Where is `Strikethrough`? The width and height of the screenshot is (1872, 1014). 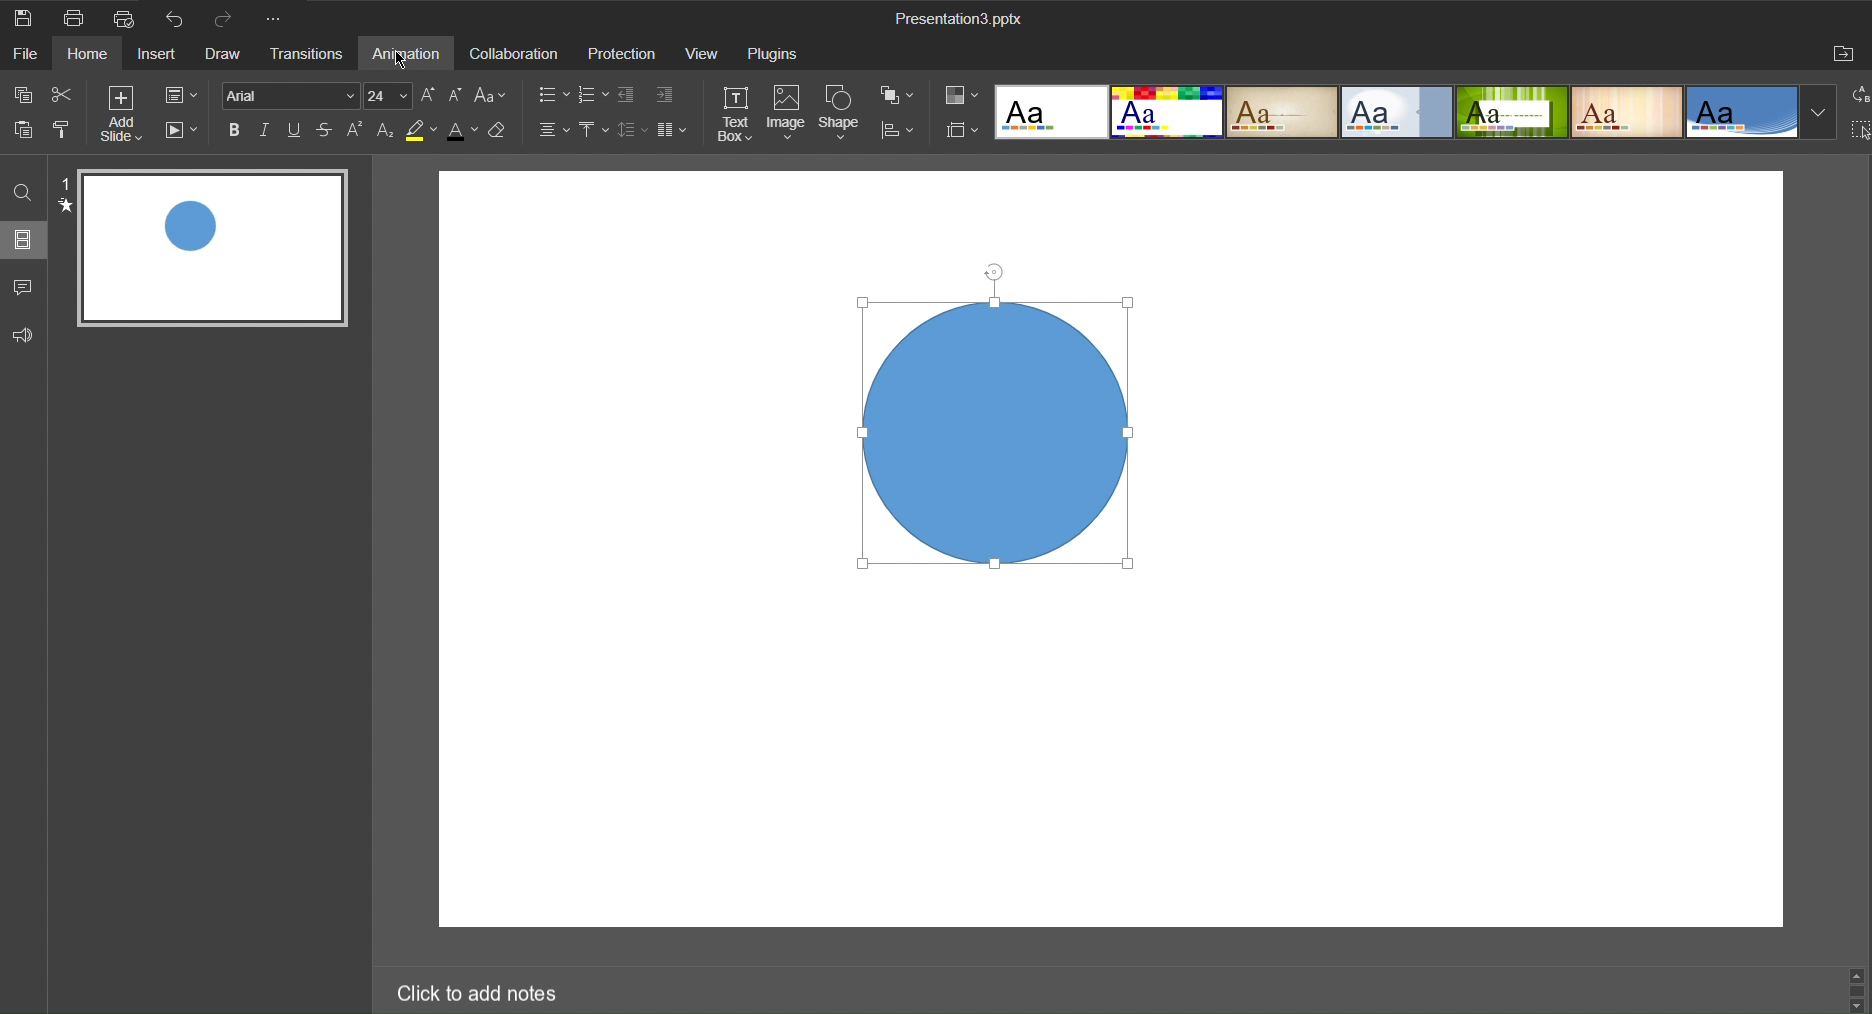 Strikethrough is located at coordinates (327, 132).